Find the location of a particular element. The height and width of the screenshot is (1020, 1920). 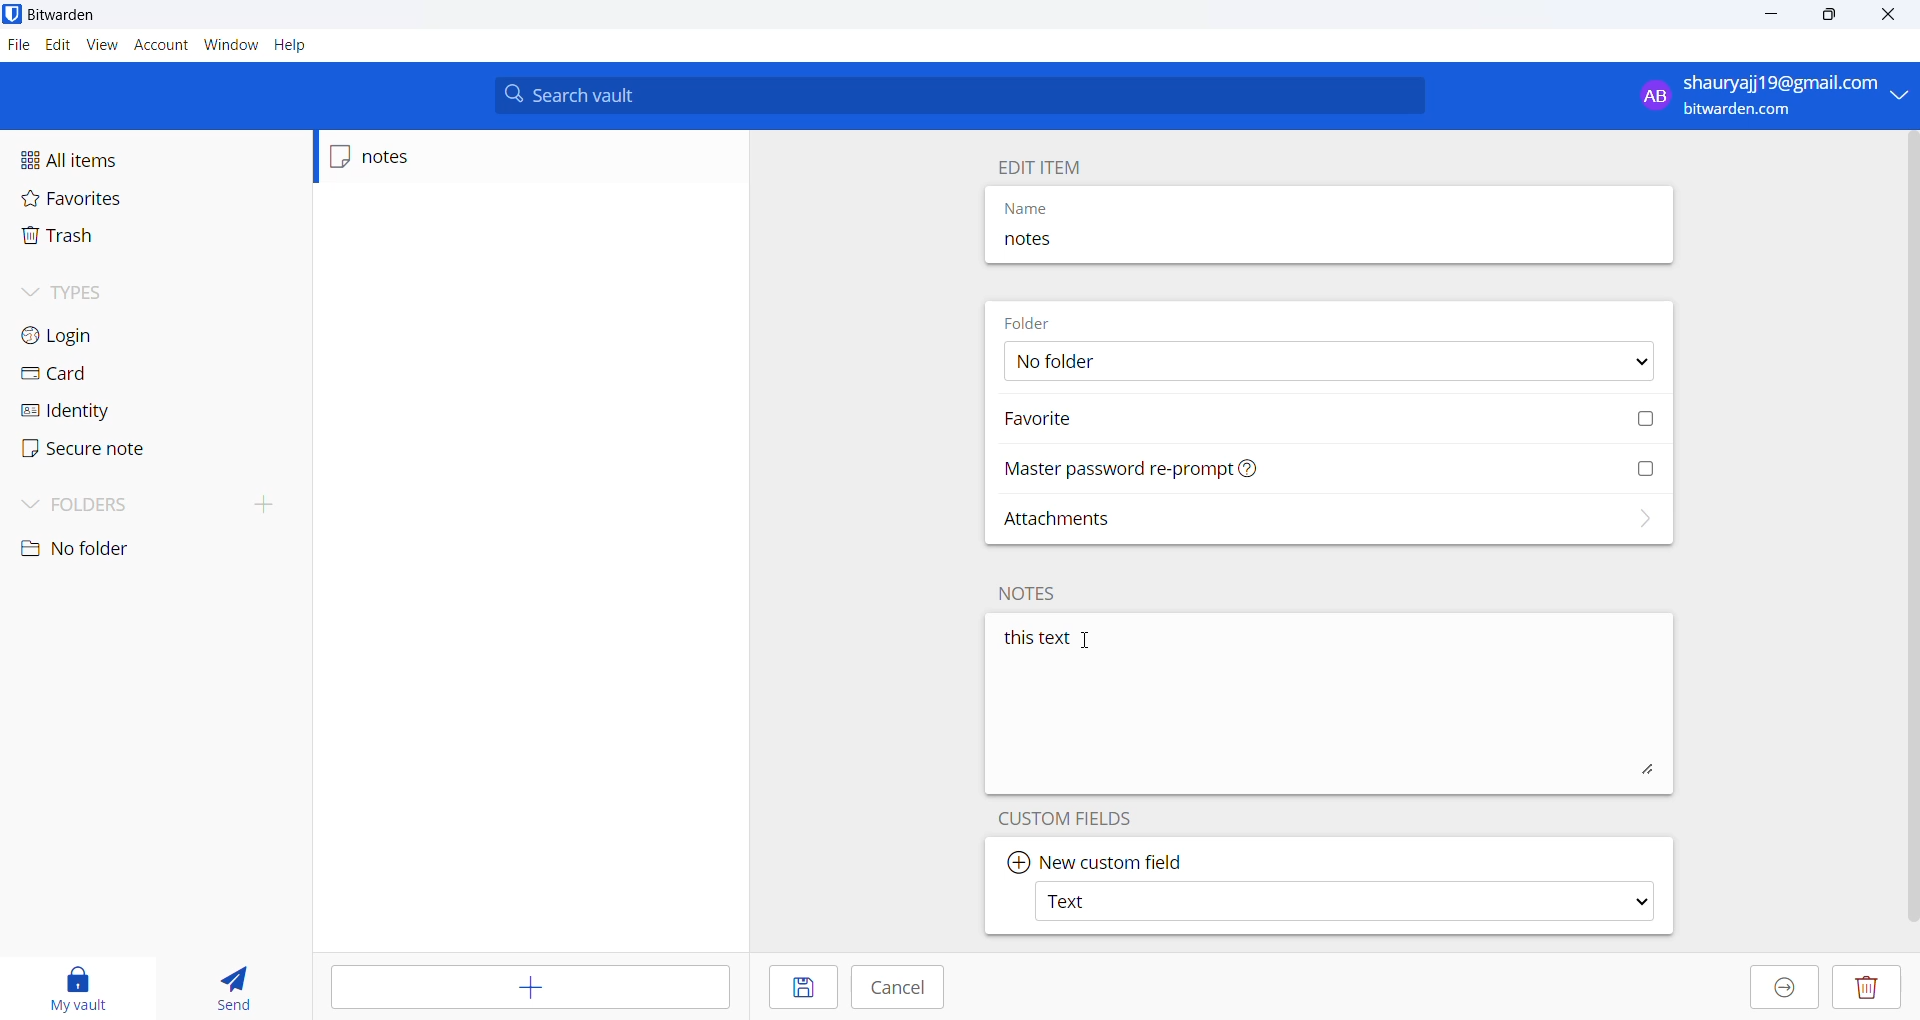

new custom field is located at coordinates (1114, 860).